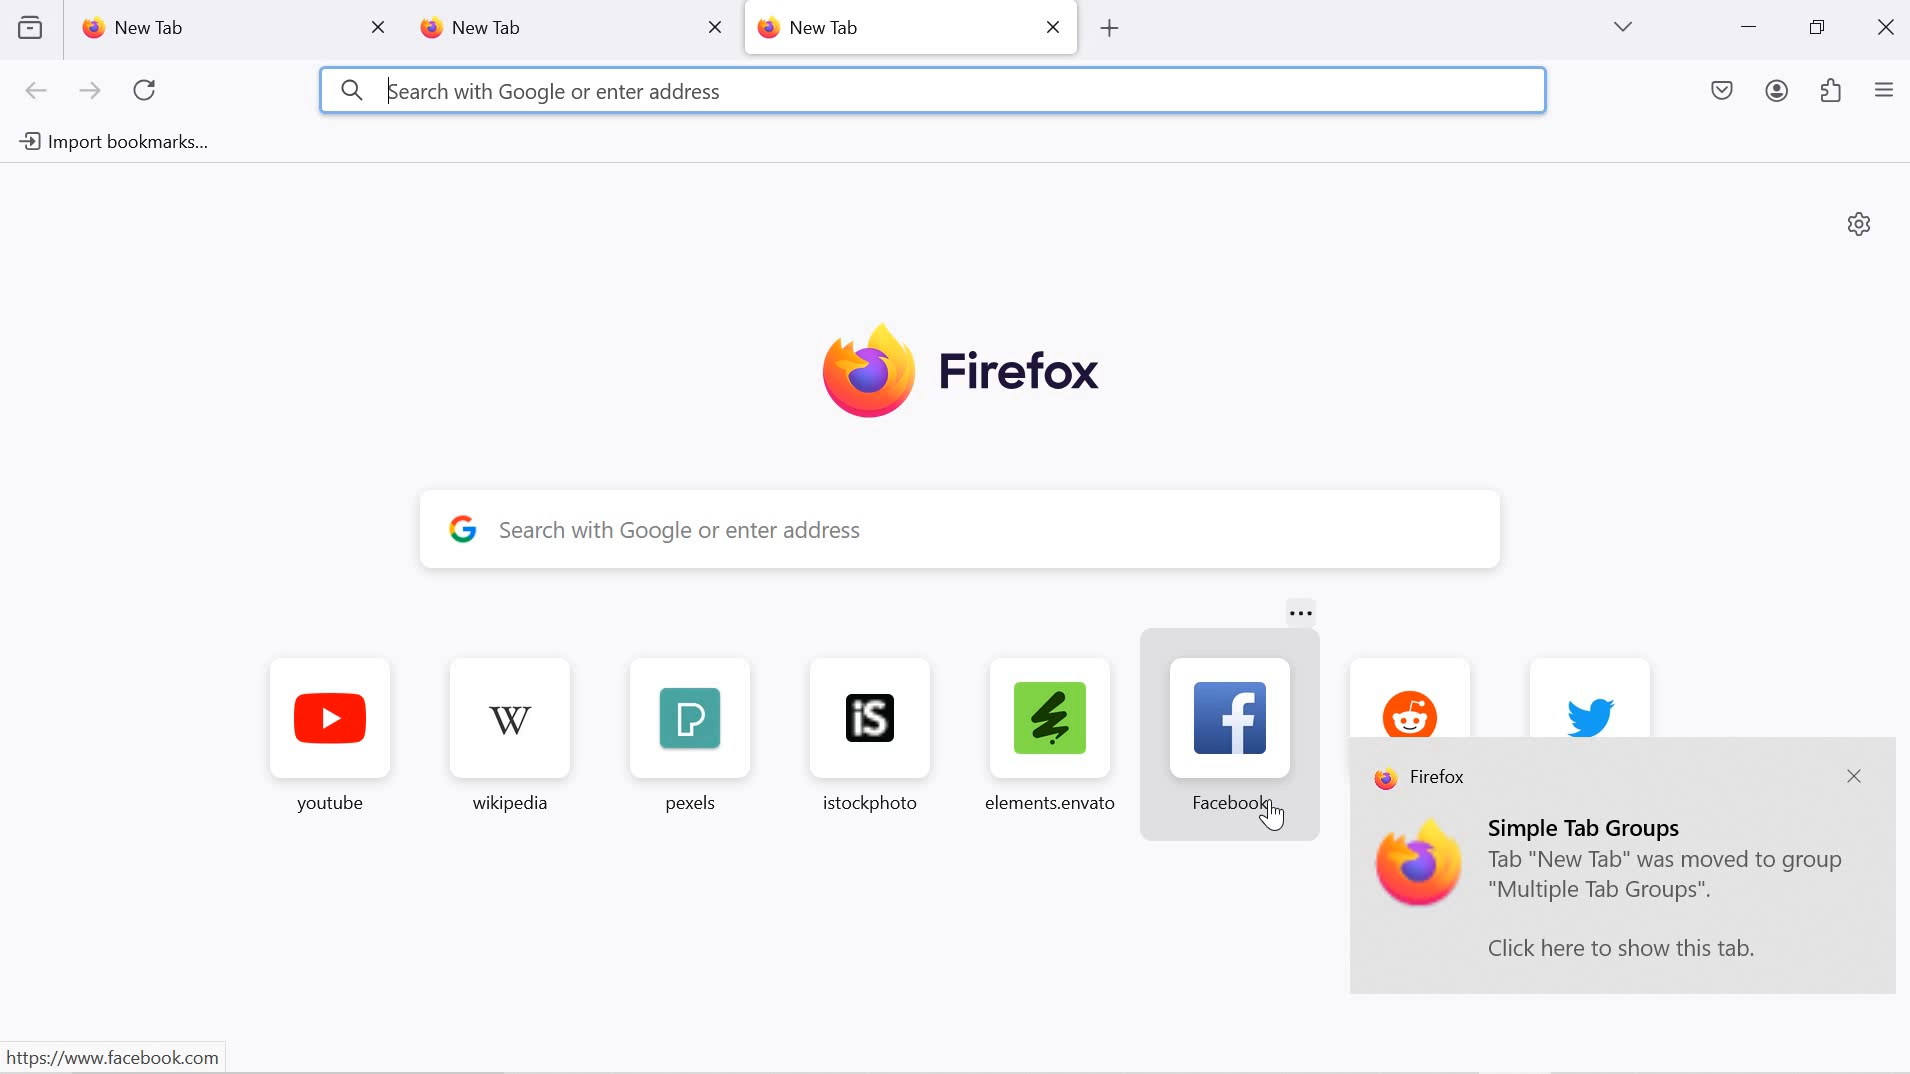 This screenshot has width=1910, height=1074. I want to click on reddit favorite, so click(1405, 695).